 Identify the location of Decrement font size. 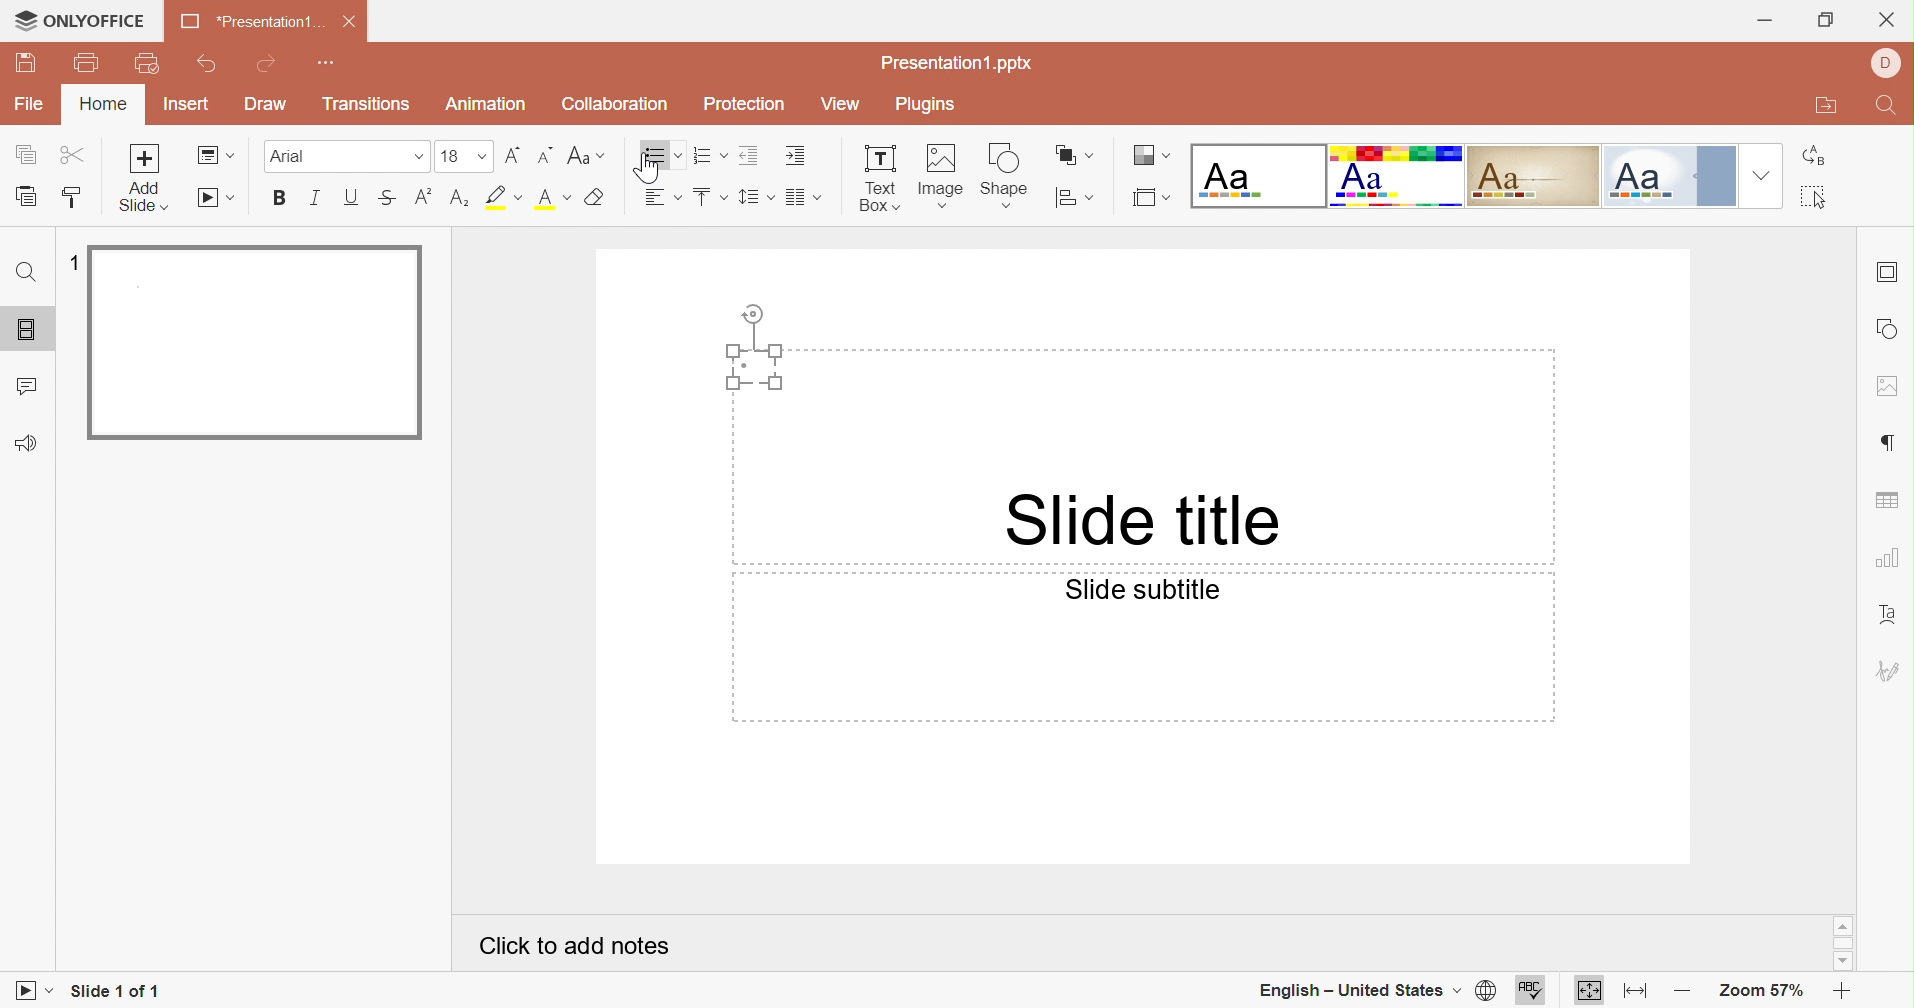
(544, 154).